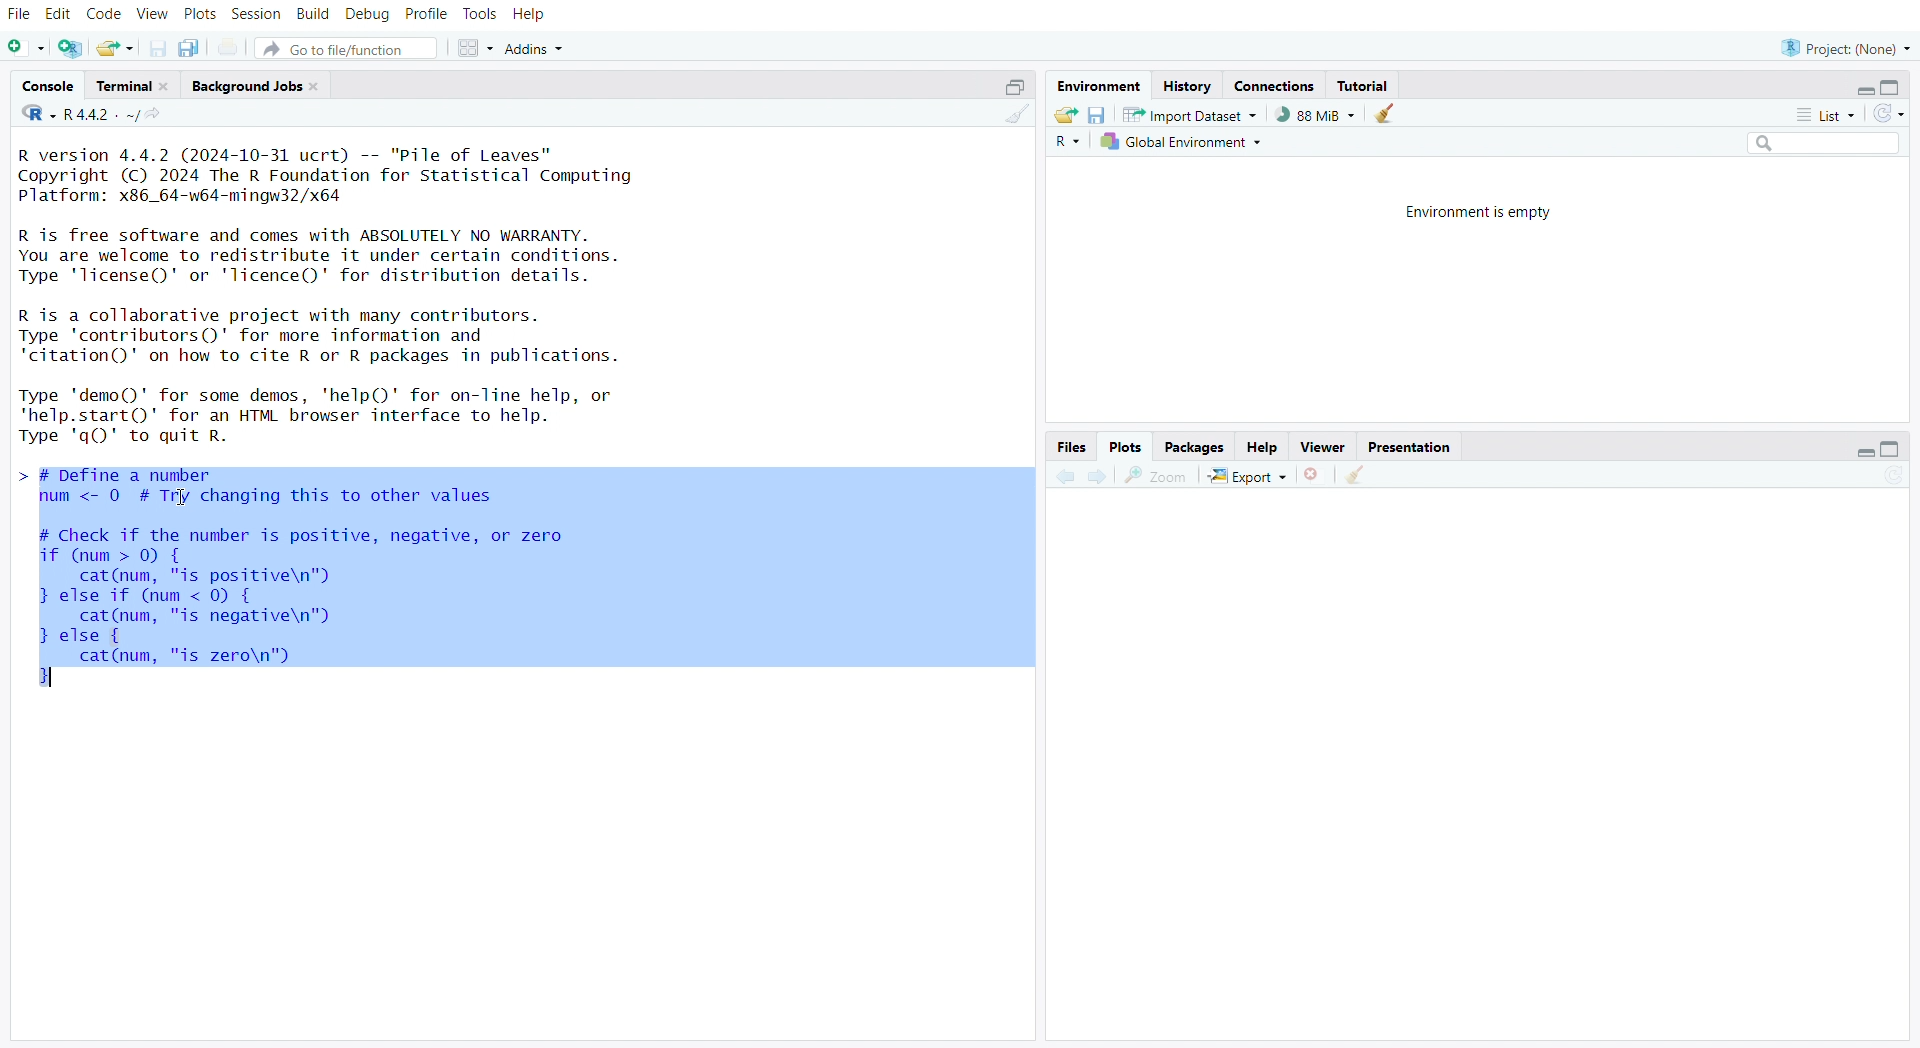 This screenshot has height=1048, width=1920. I want to click on load workspace, so click(1065, 116).